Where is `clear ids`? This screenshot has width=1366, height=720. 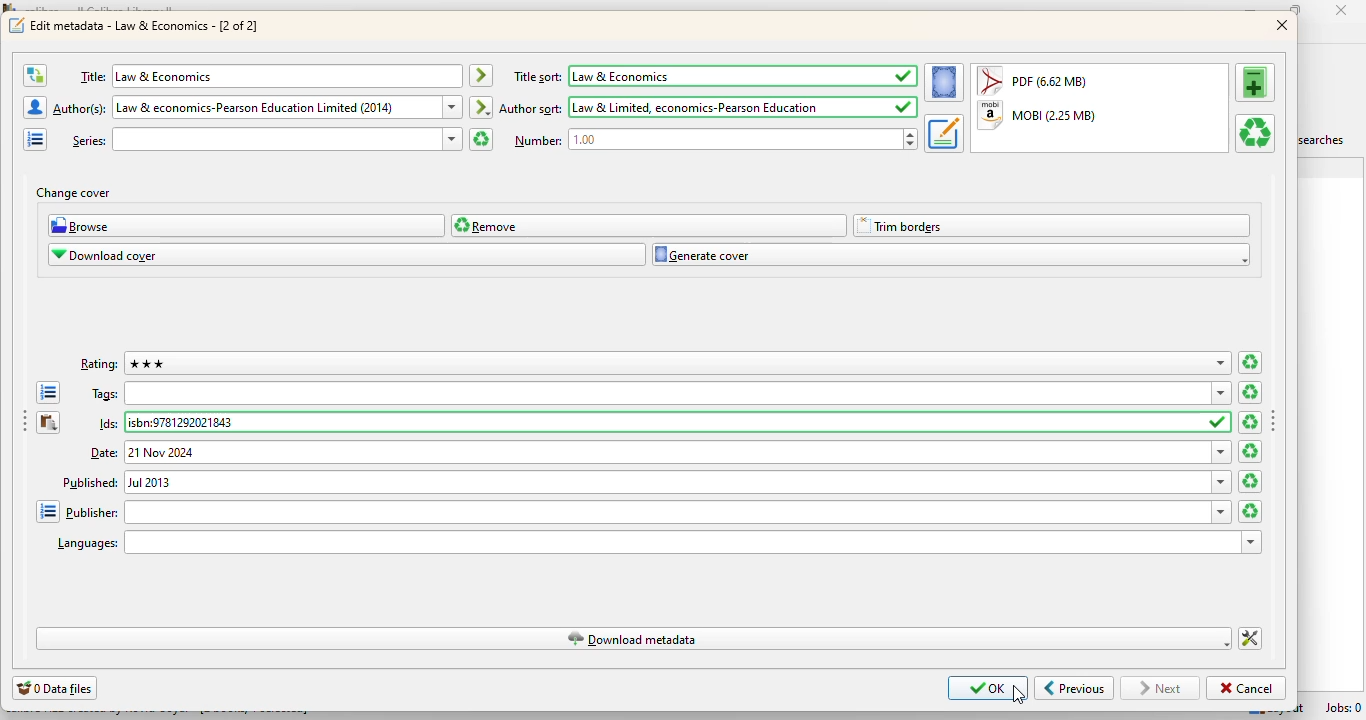
clear ids is located at coordinates (1249, 423).